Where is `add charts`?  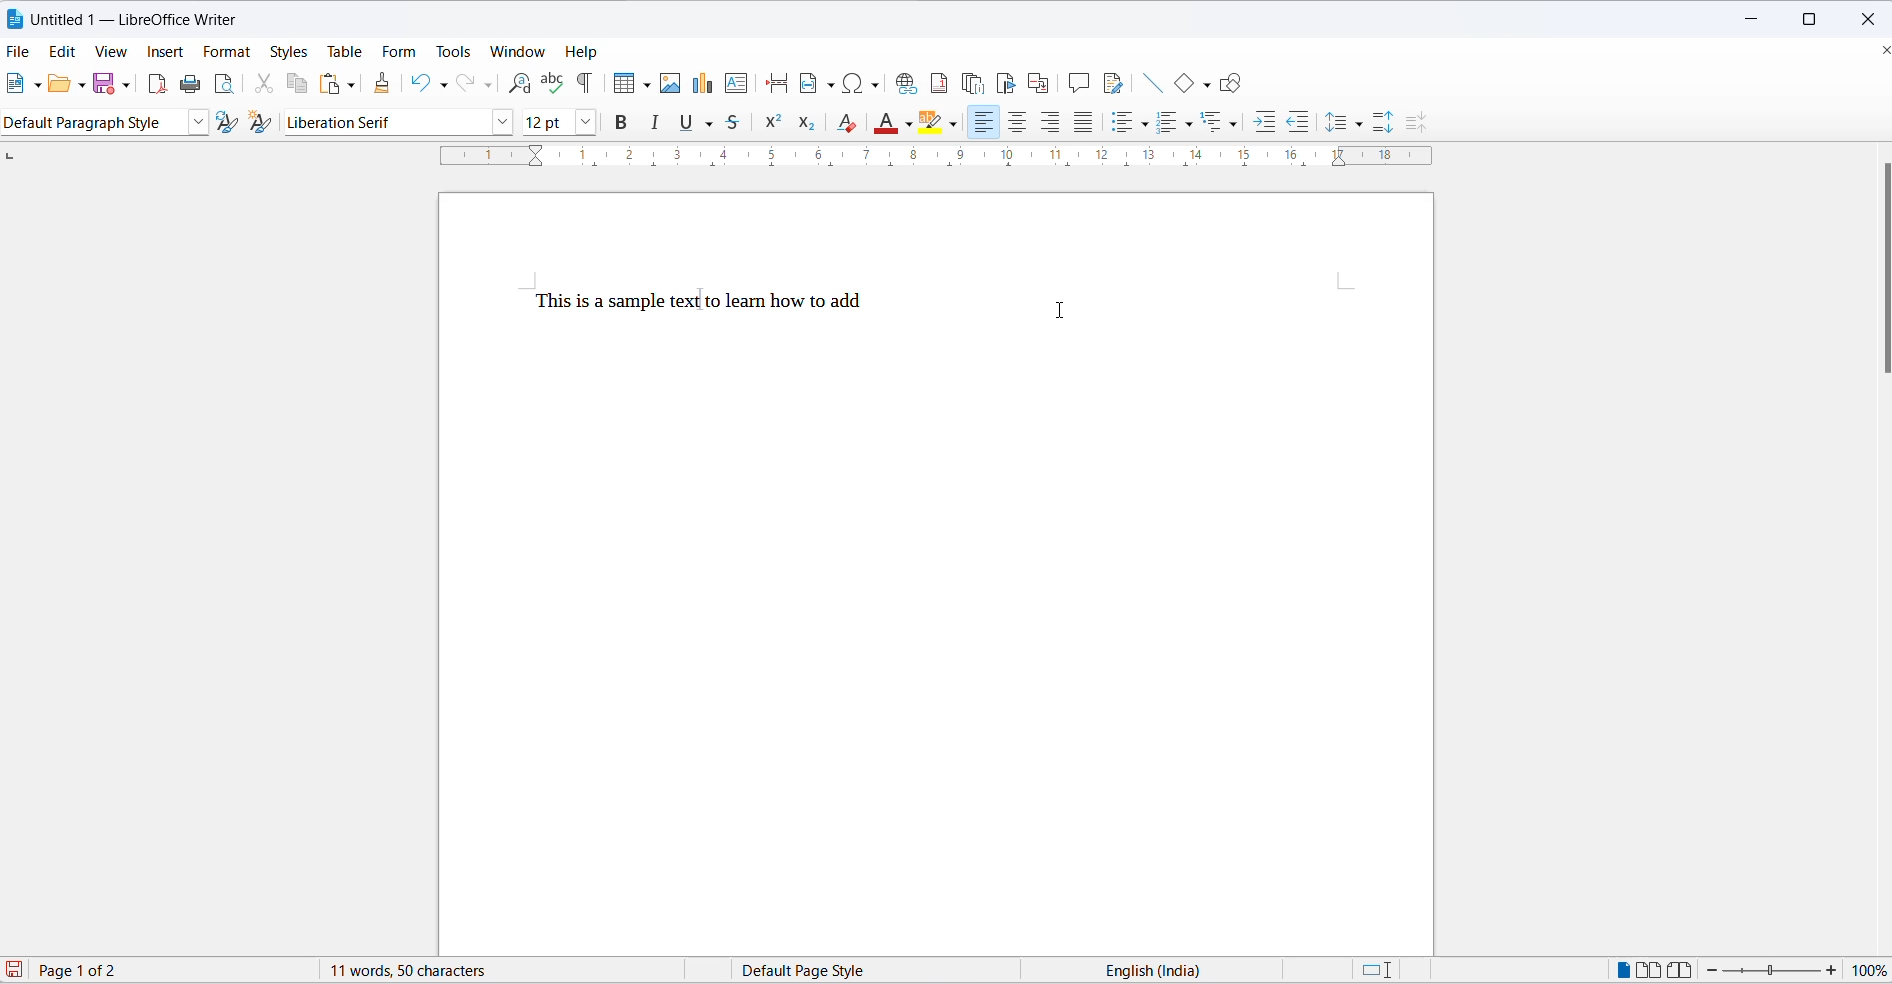
add charts is located at coordinates (702, 86).